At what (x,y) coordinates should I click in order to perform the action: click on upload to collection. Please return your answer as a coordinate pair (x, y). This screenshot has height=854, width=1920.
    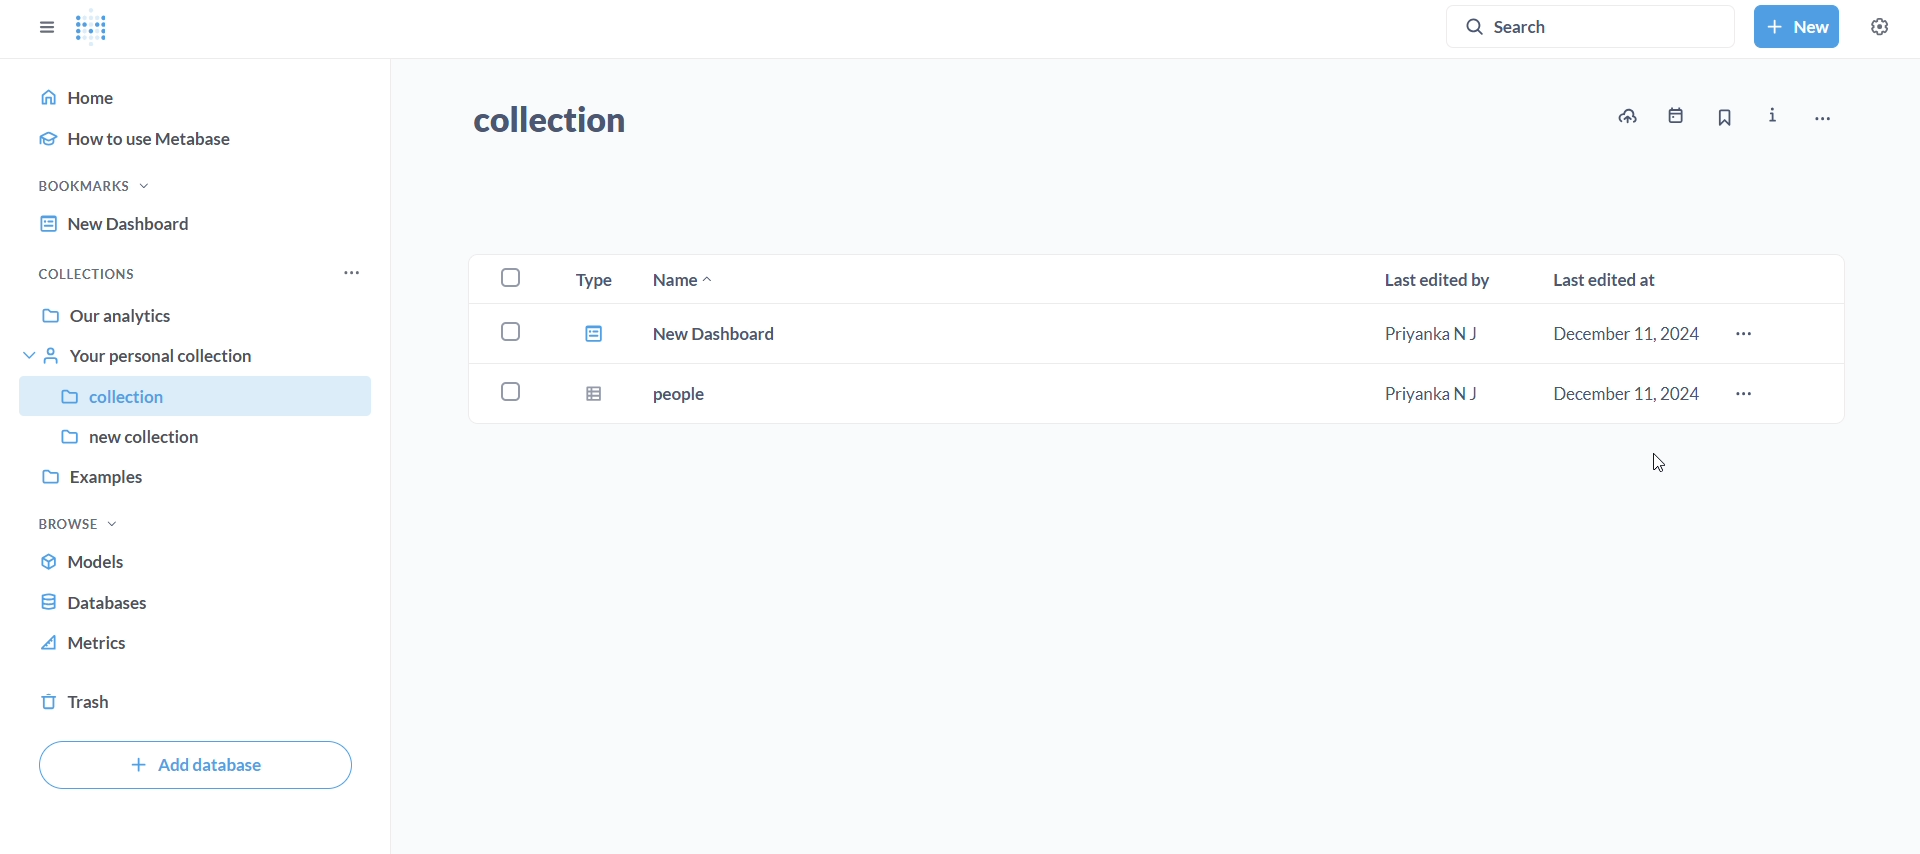
    Looking at the image, I should click on (1628, 116).